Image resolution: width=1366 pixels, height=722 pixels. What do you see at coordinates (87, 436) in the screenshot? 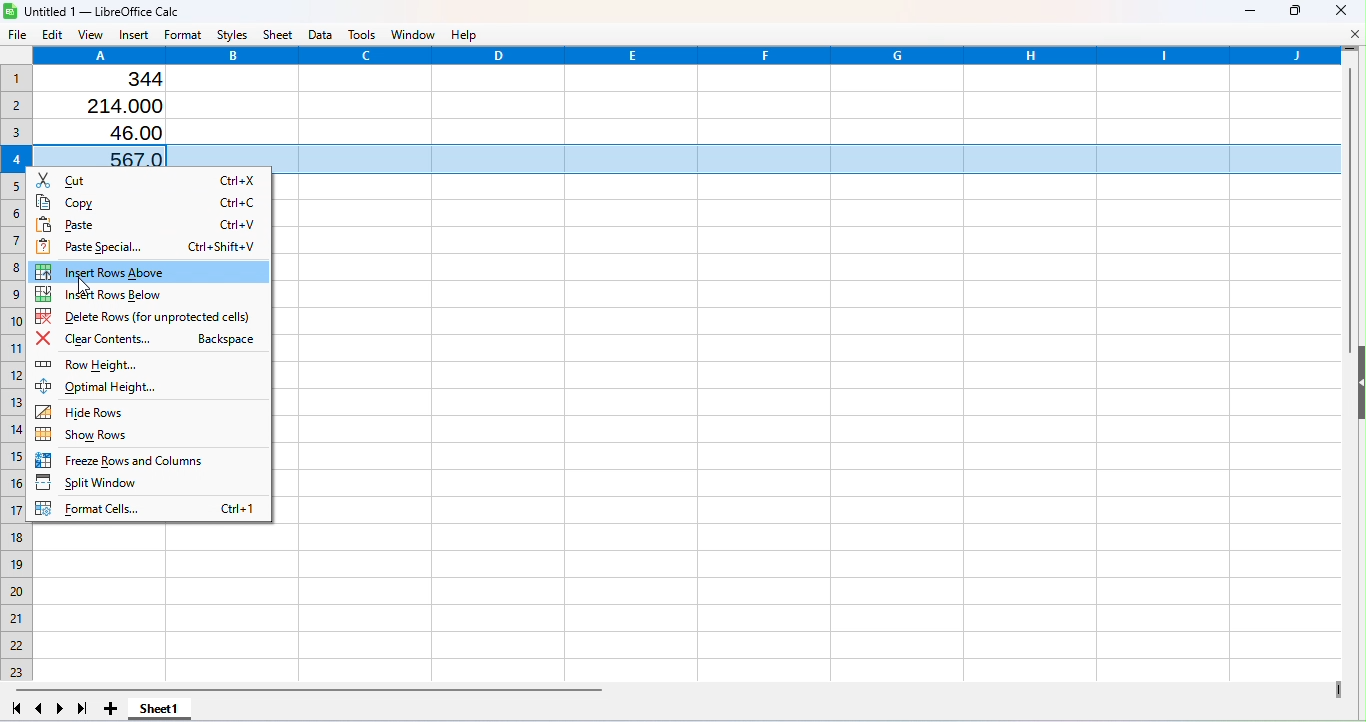
I see `Show rows` at bounding box center [87, 436].